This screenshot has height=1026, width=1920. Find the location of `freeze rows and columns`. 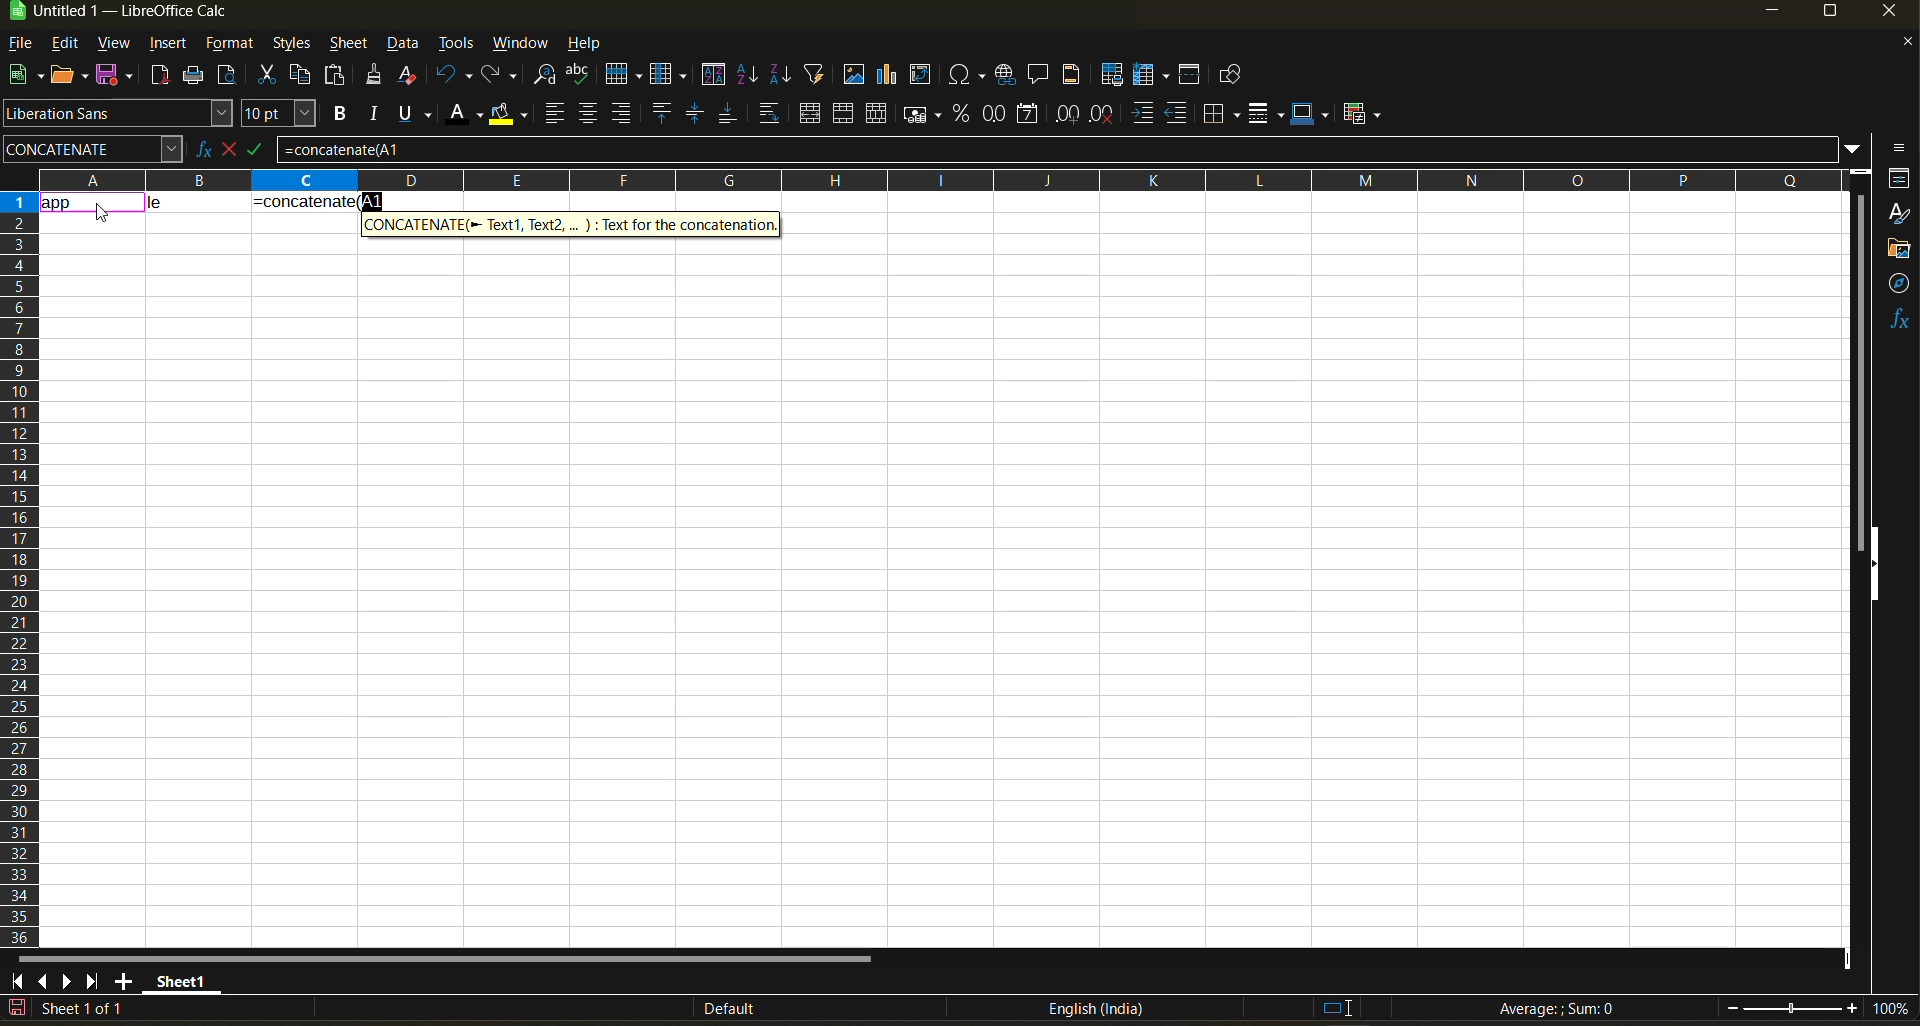

freeze rows and columns is located at coordinates (1146, 76).